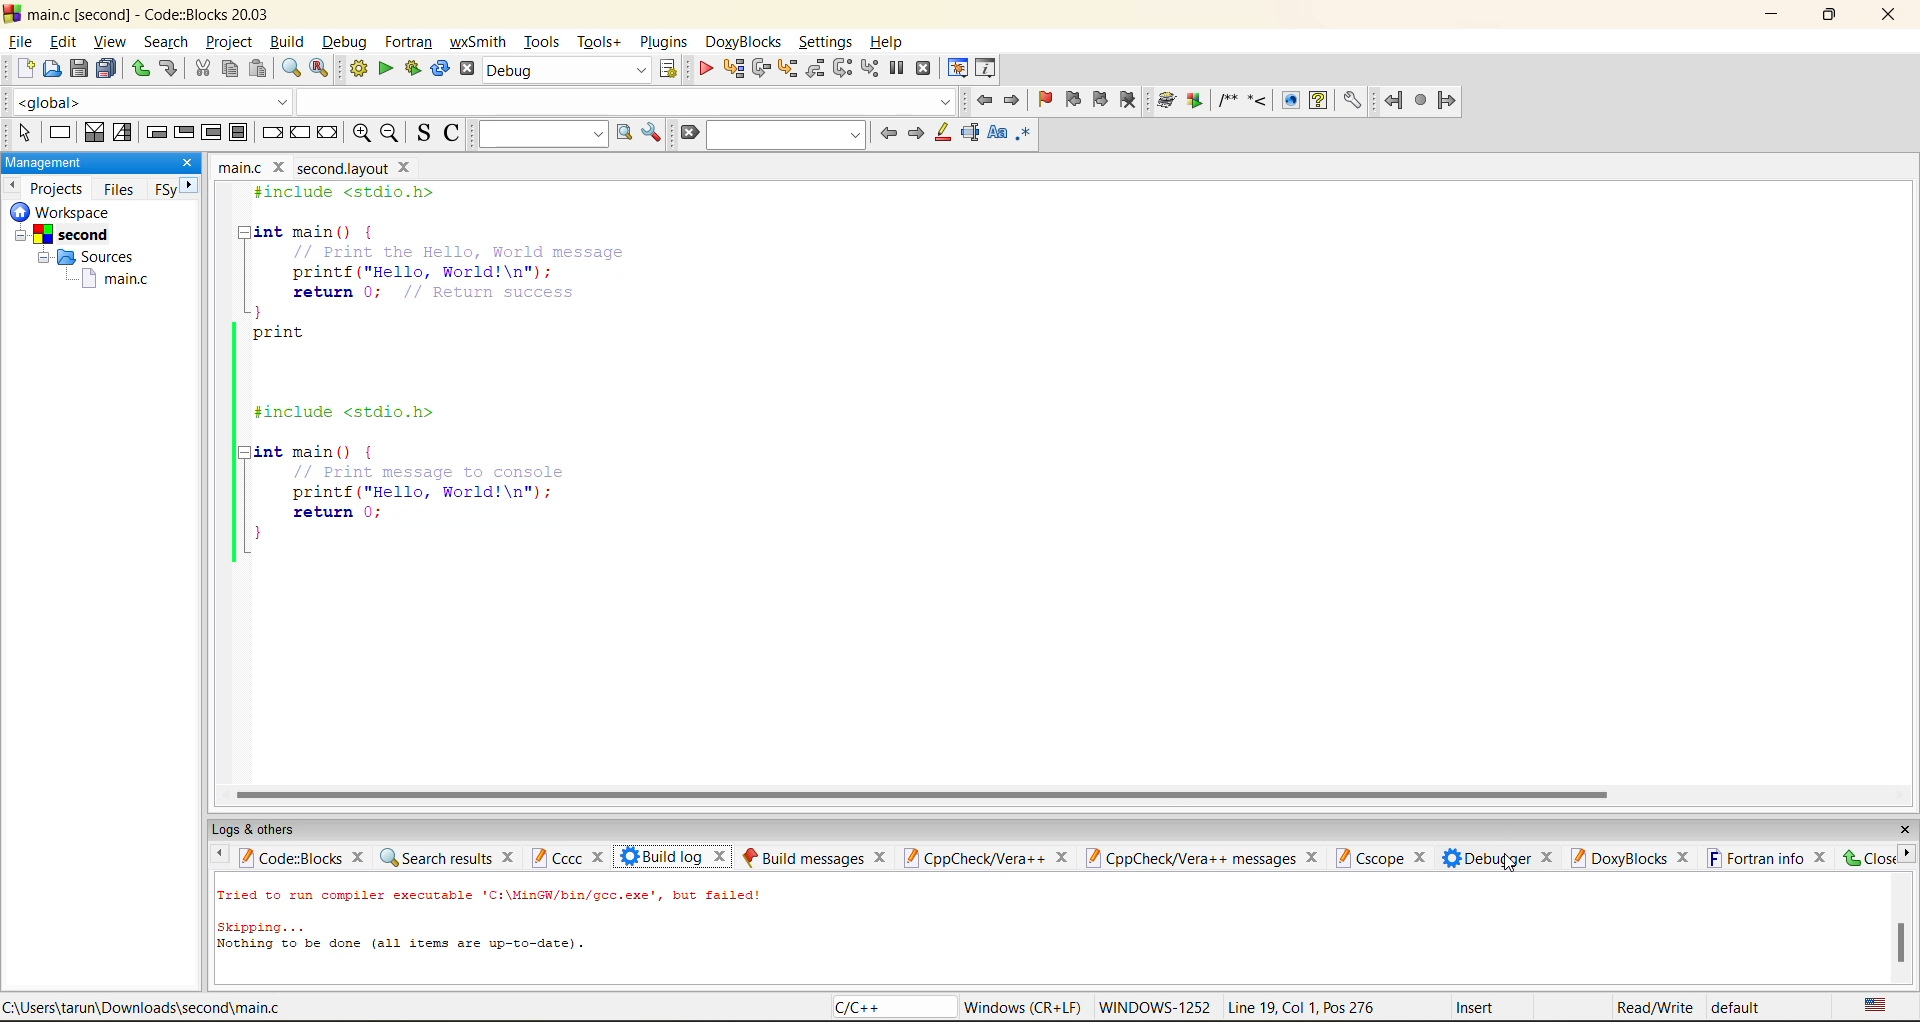 This screenshot has height=1022, width=1920. What do you see at coordinates (153, 133) in the screenshot?
I see `entry condition loop` at bounding box center [153, 133].